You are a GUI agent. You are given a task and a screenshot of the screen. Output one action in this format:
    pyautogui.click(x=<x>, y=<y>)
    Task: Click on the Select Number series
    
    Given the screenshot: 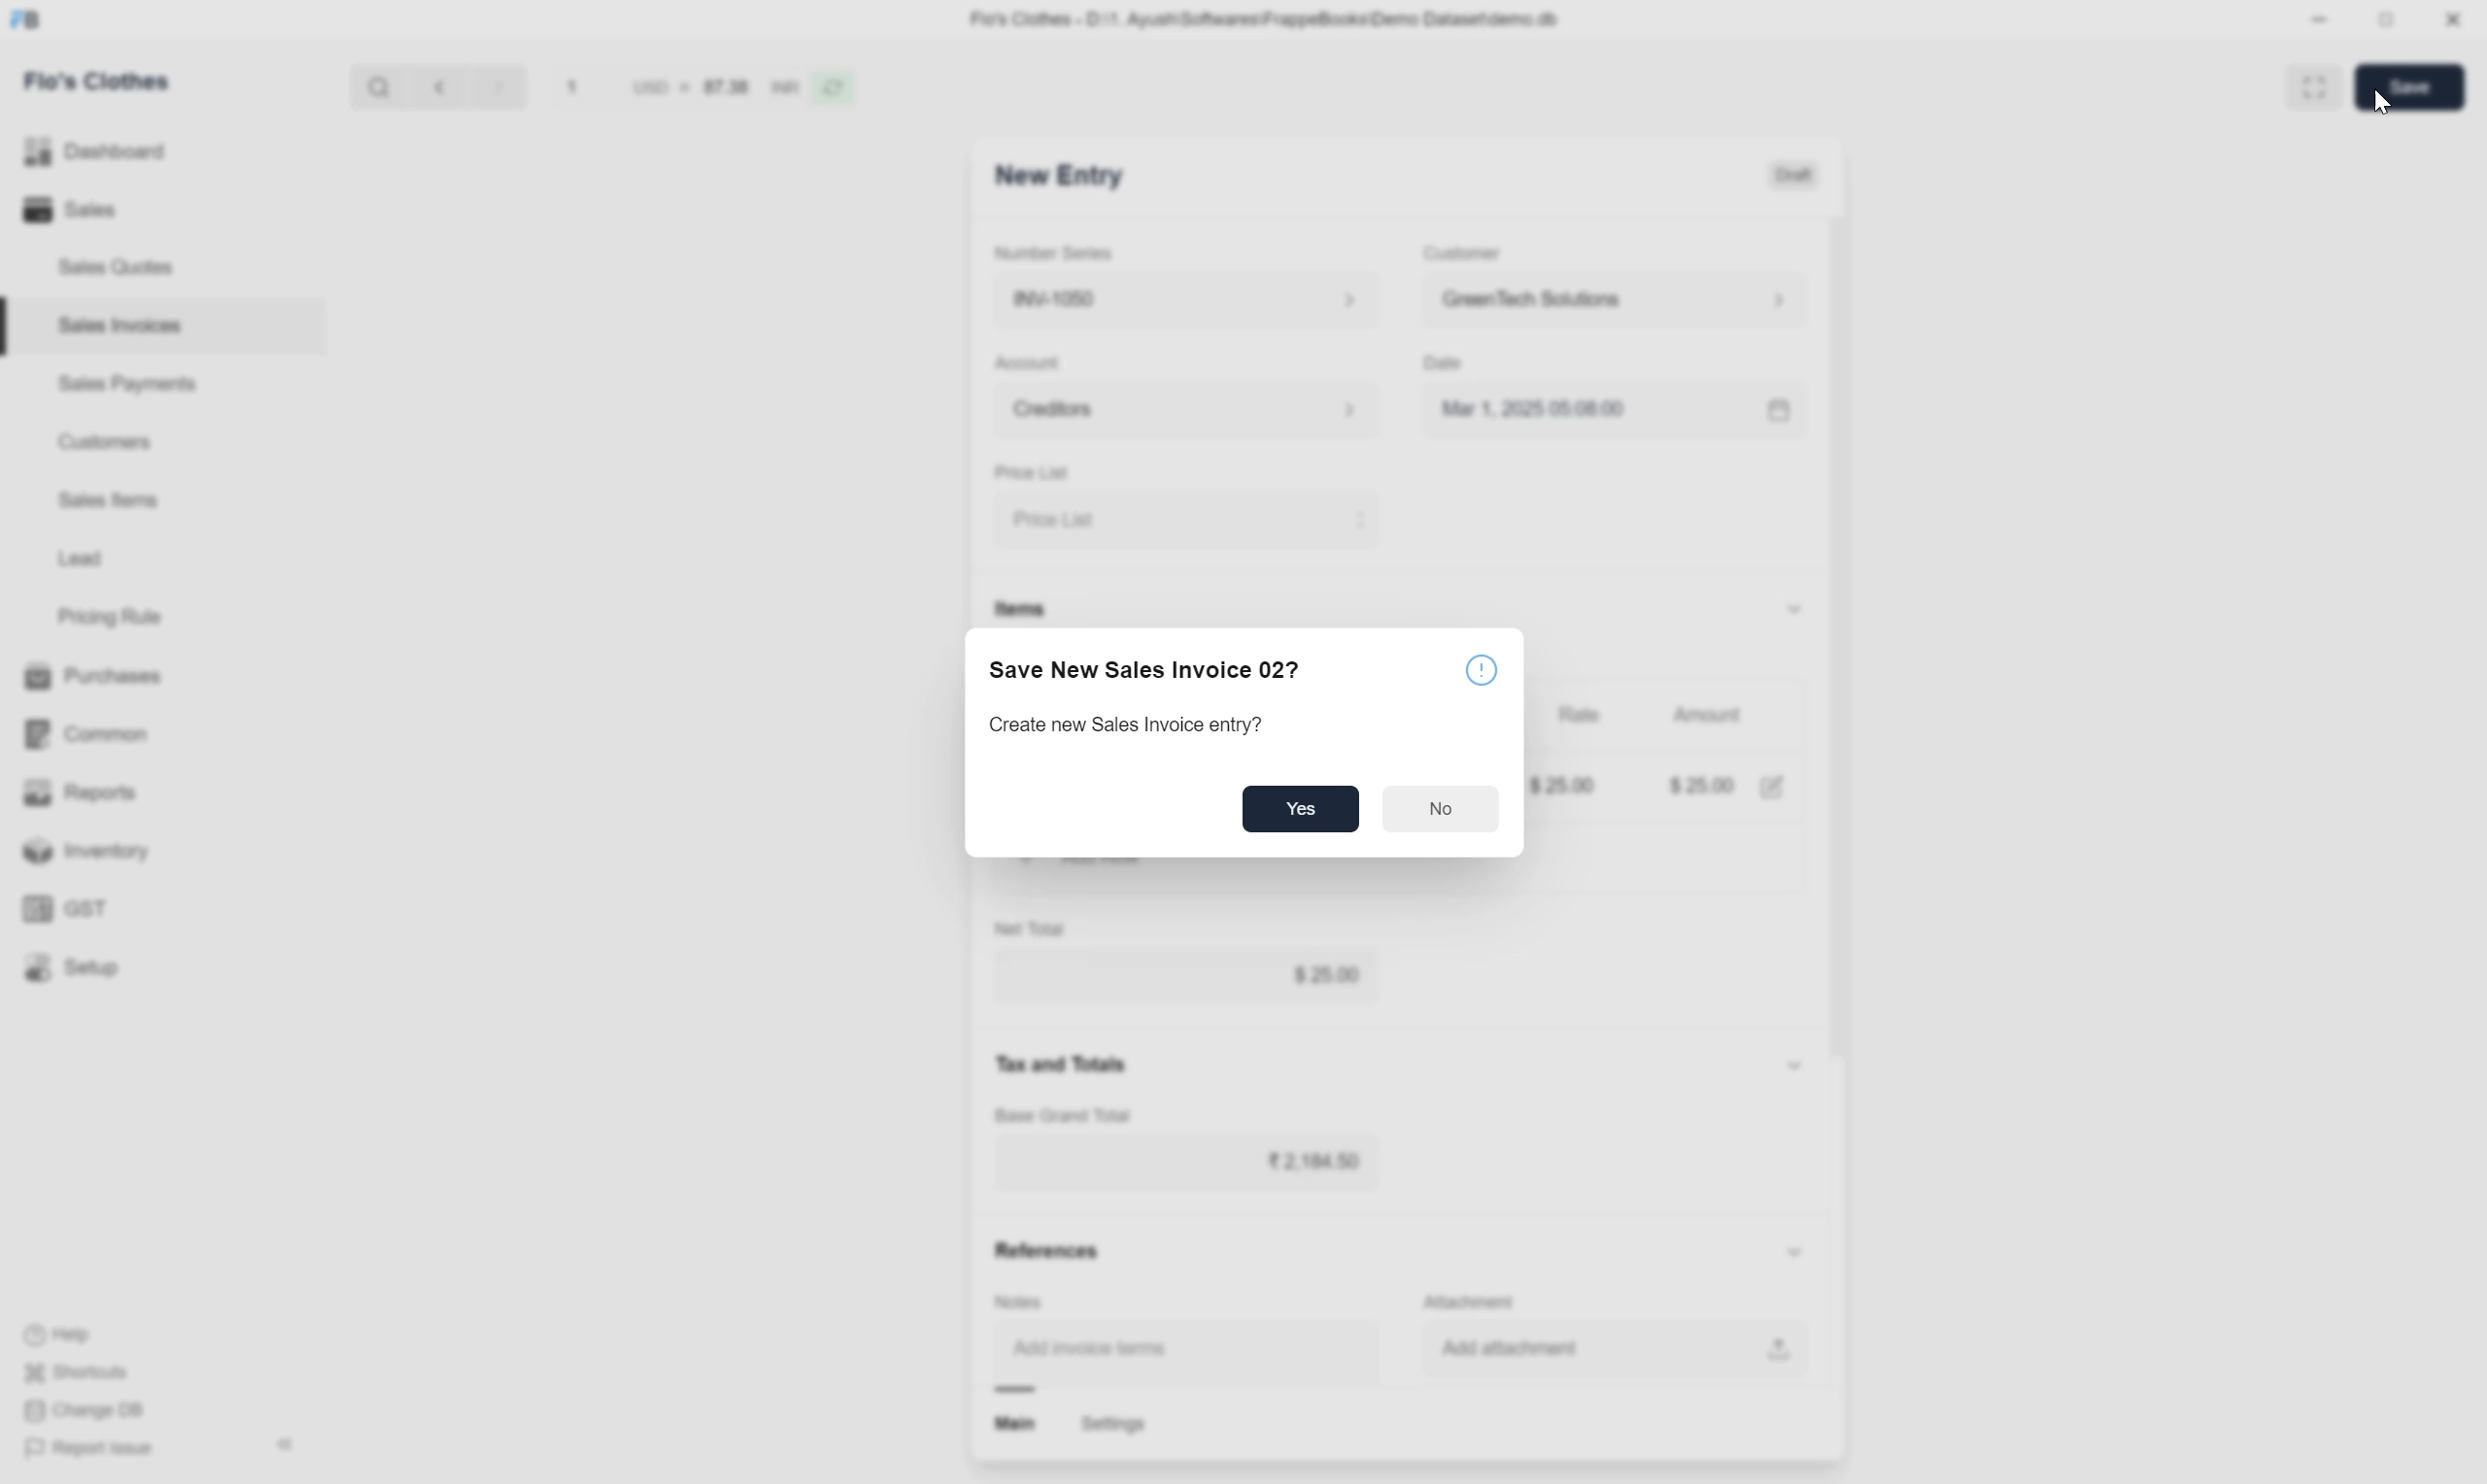 What is the action you would take?
    pyautogui.click(x=1181, y=299)
    